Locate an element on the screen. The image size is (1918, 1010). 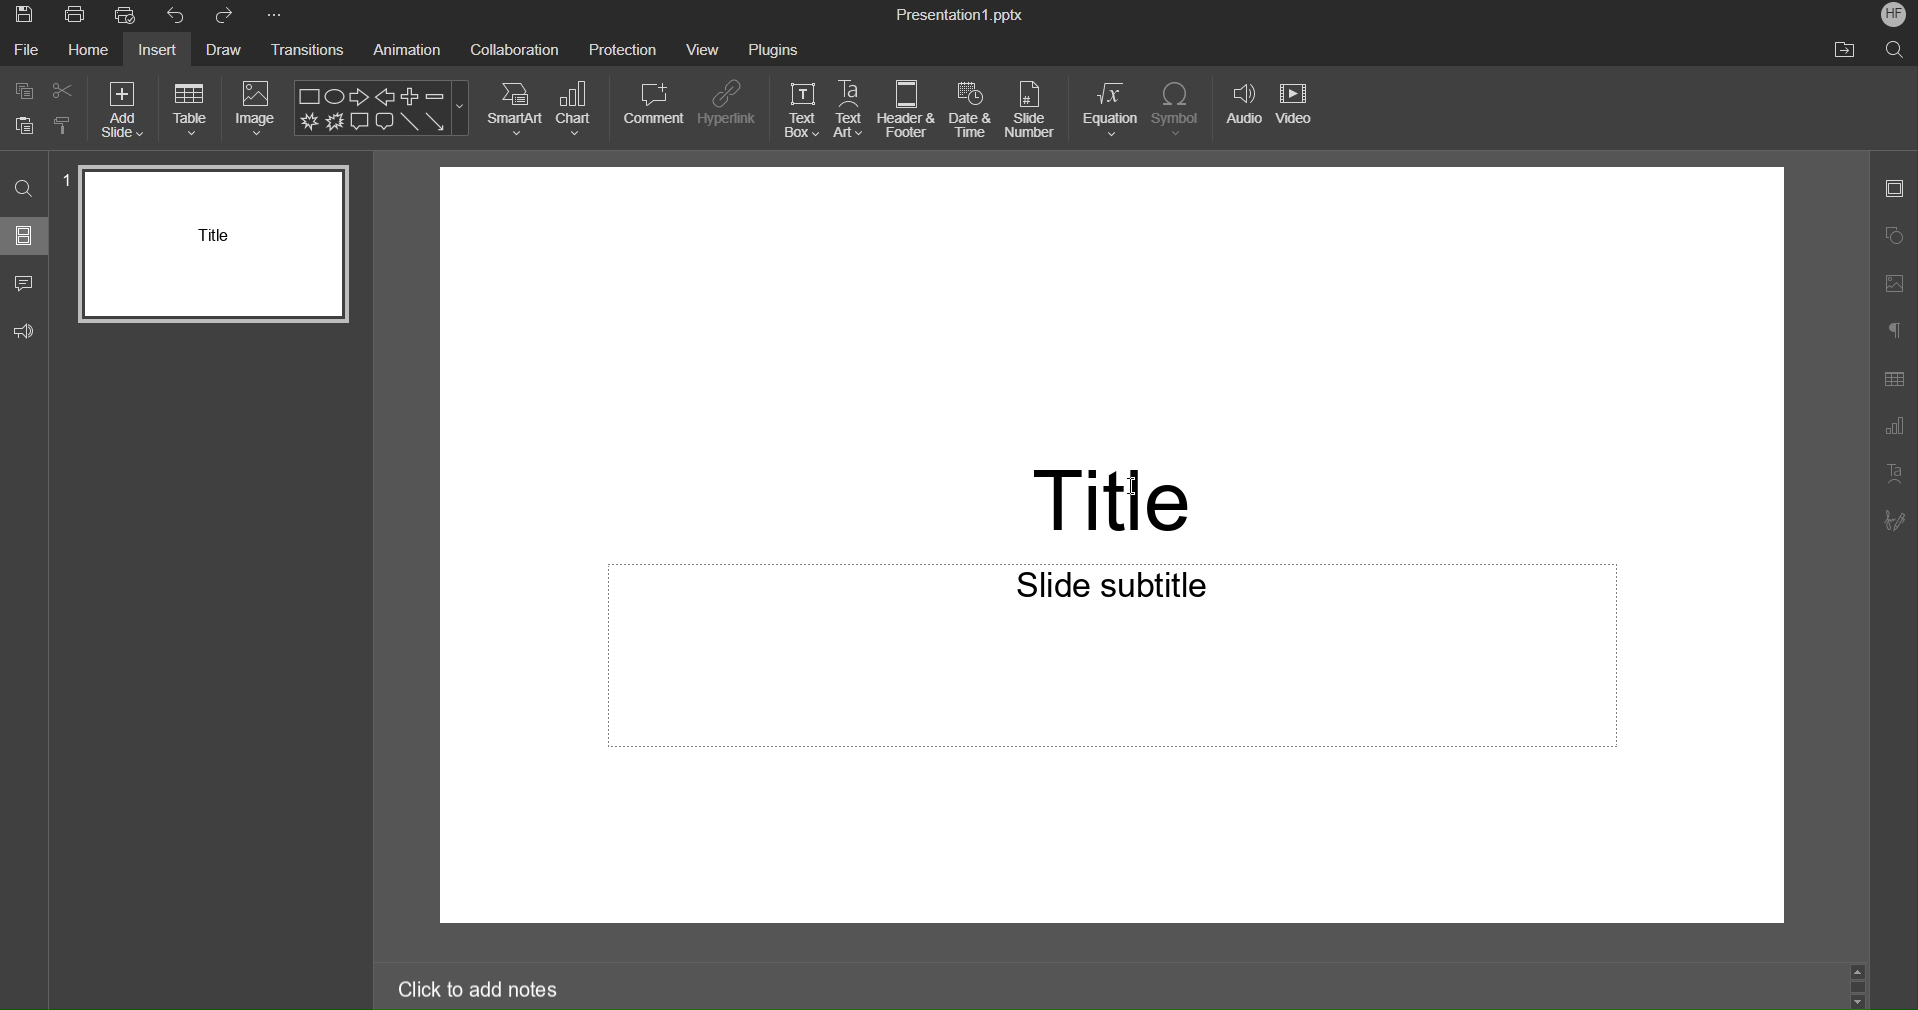
Shape Menu is located at coordinates (383, 108).